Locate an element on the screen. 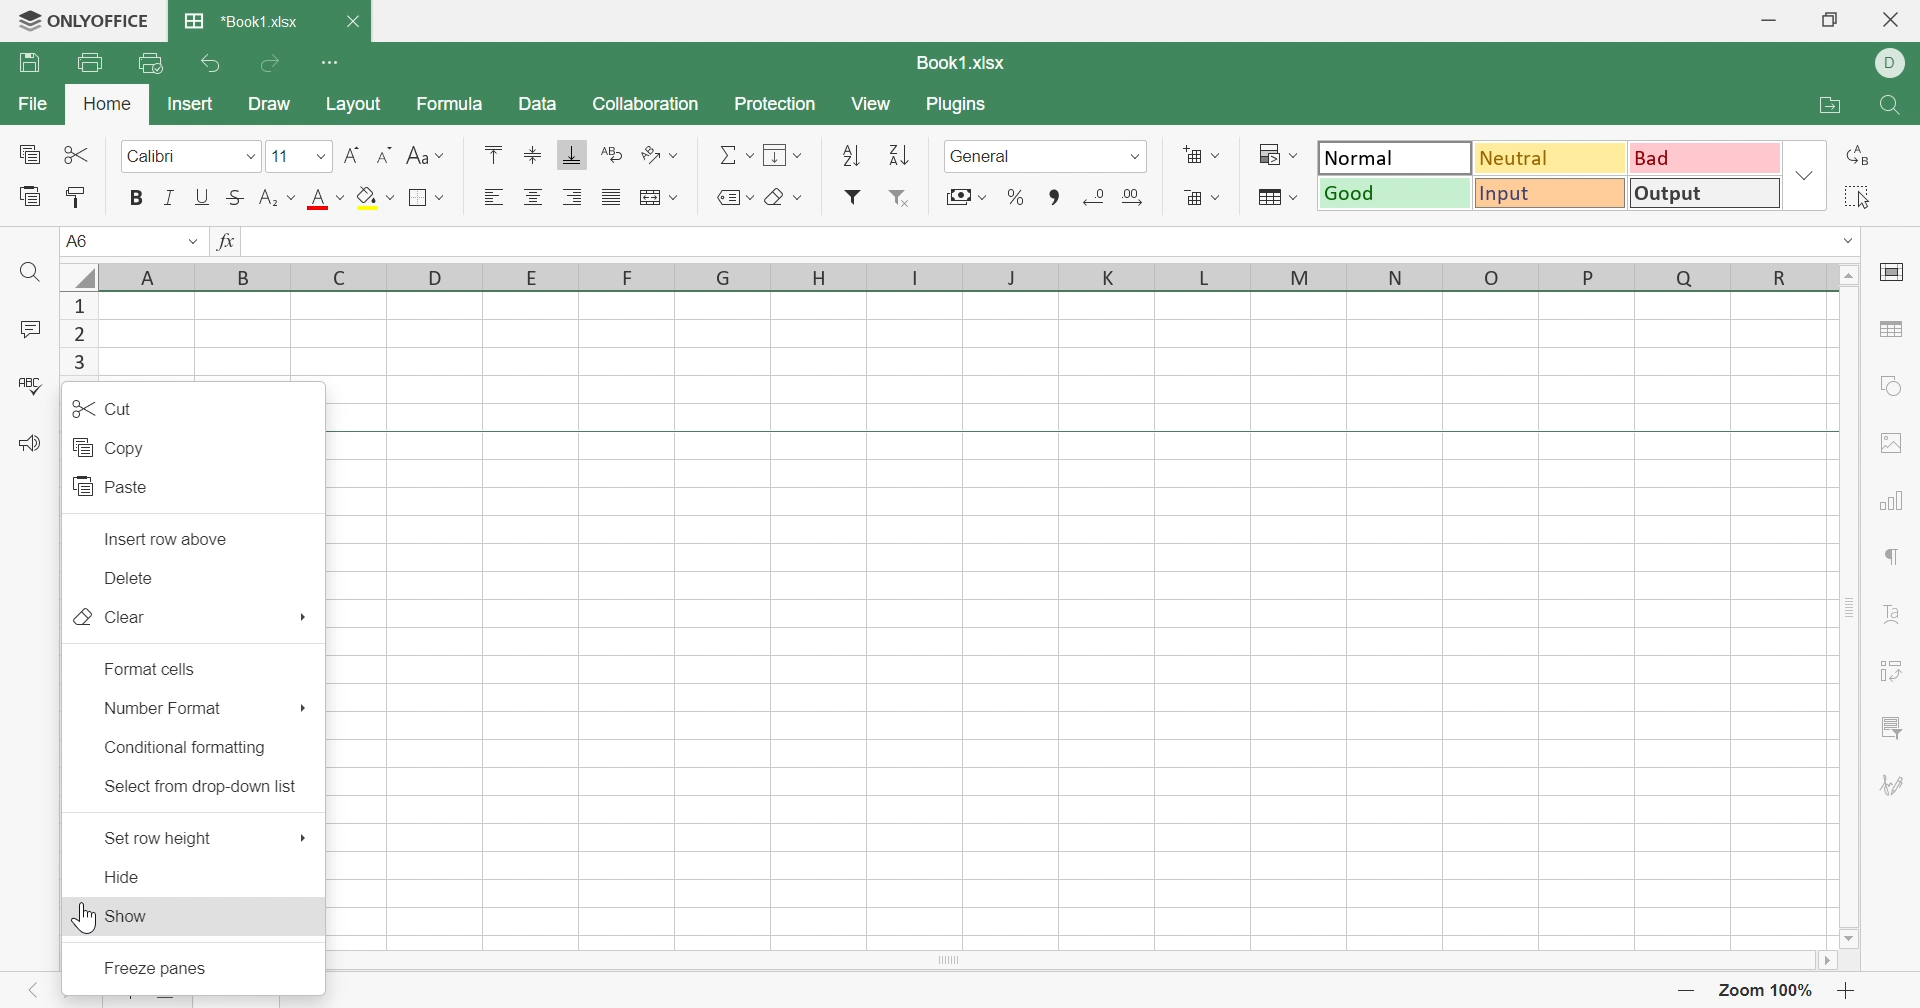  Copy is located at coordinates (111, 446).